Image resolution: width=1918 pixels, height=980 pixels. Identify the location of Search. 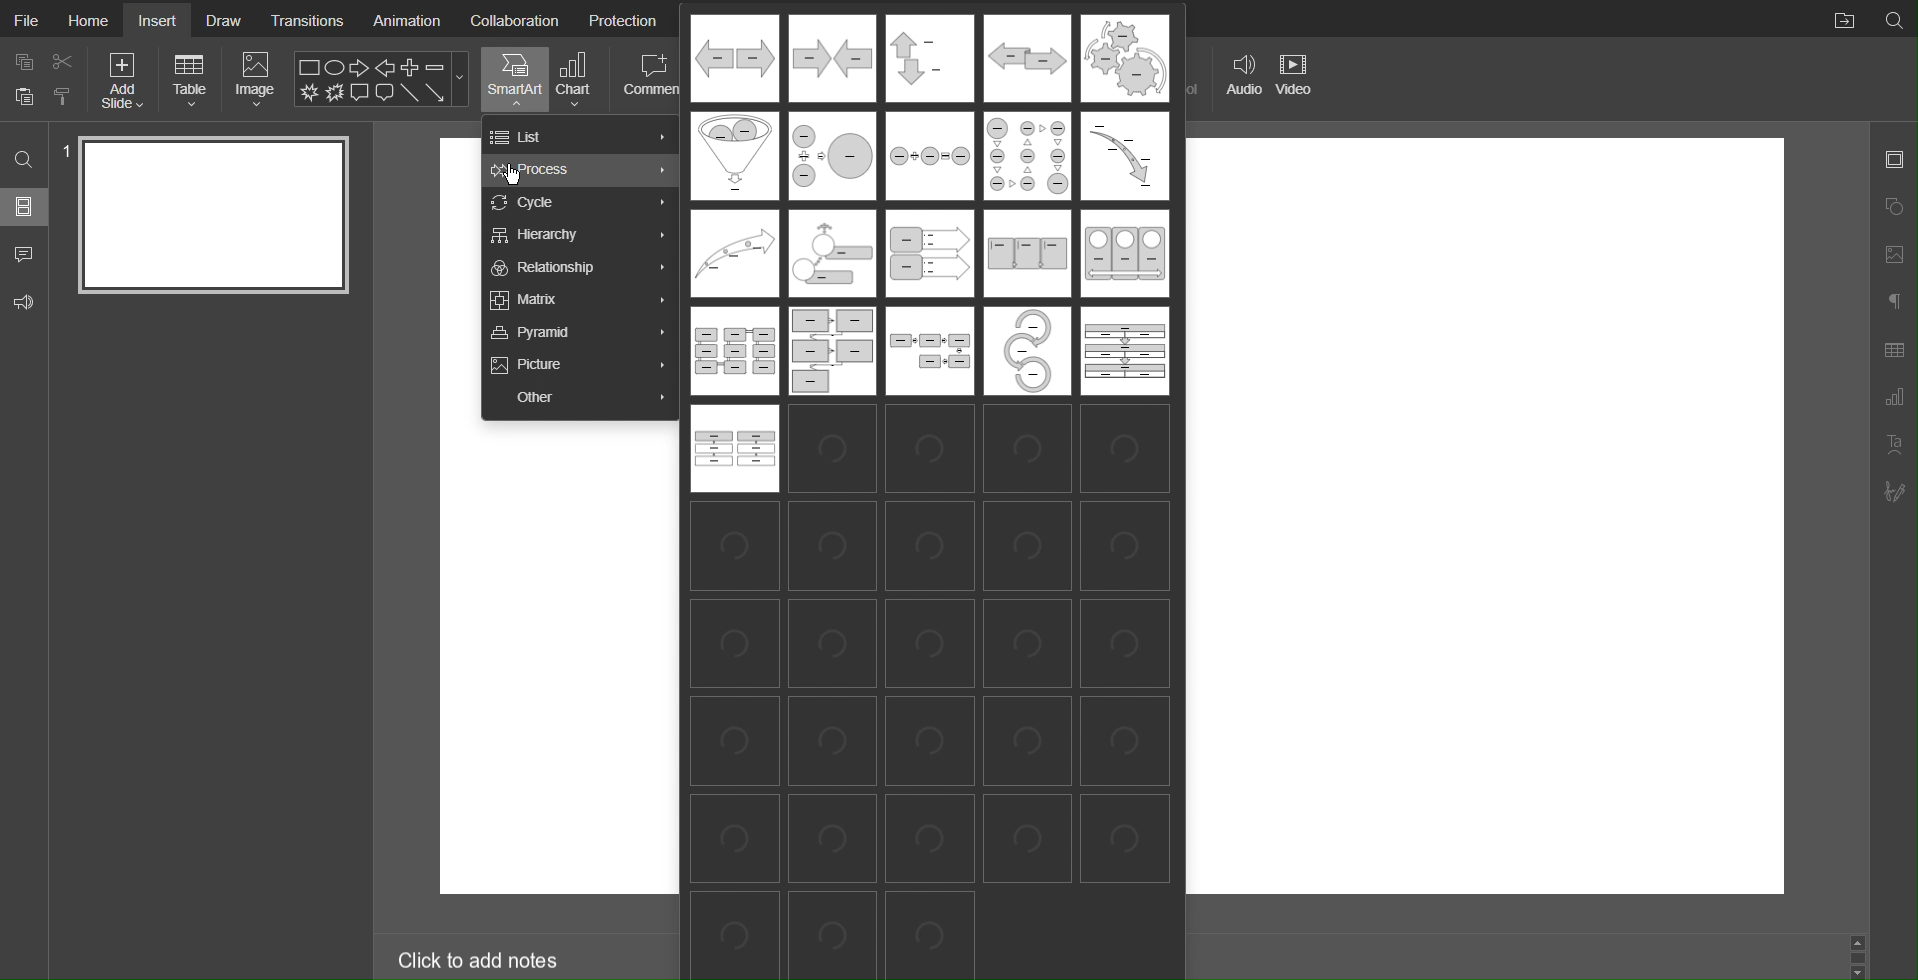
(1894, 19).